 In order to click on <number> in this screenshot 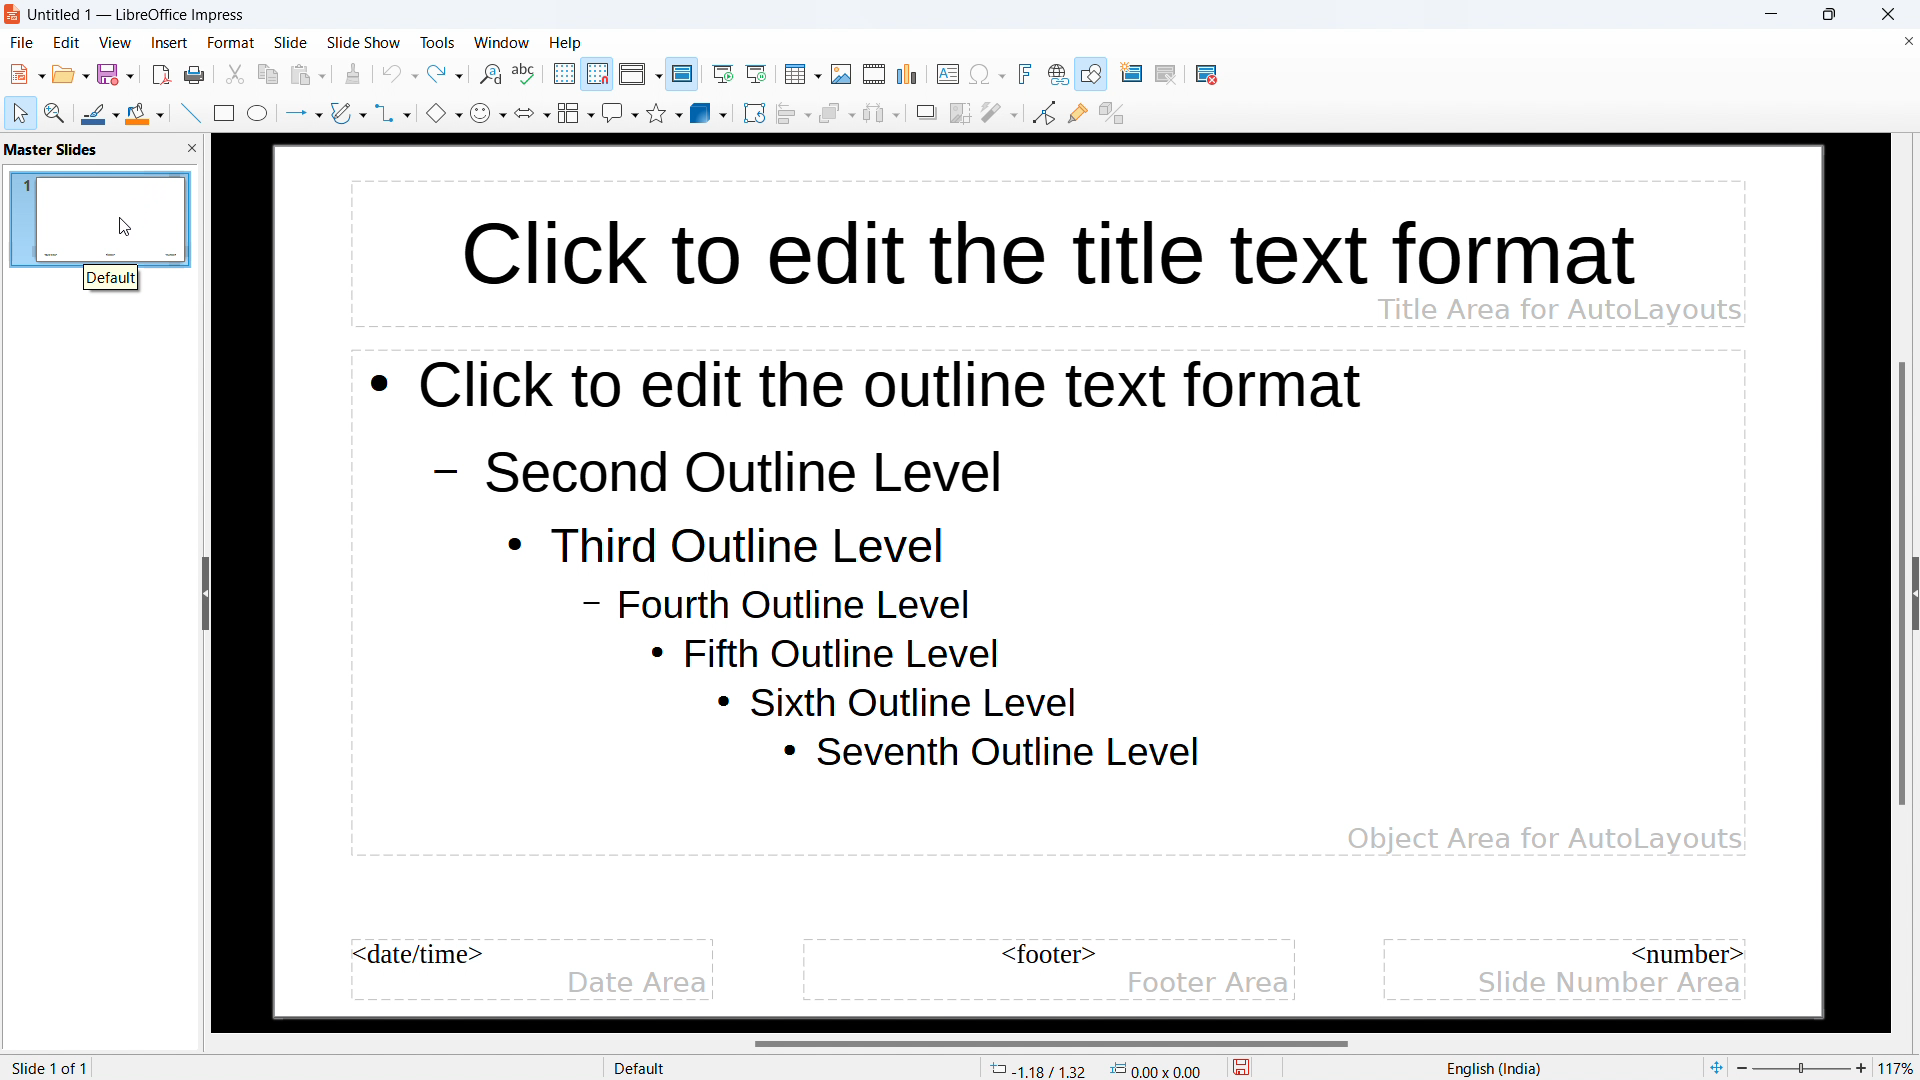, I will do `click(1689, 953)`.